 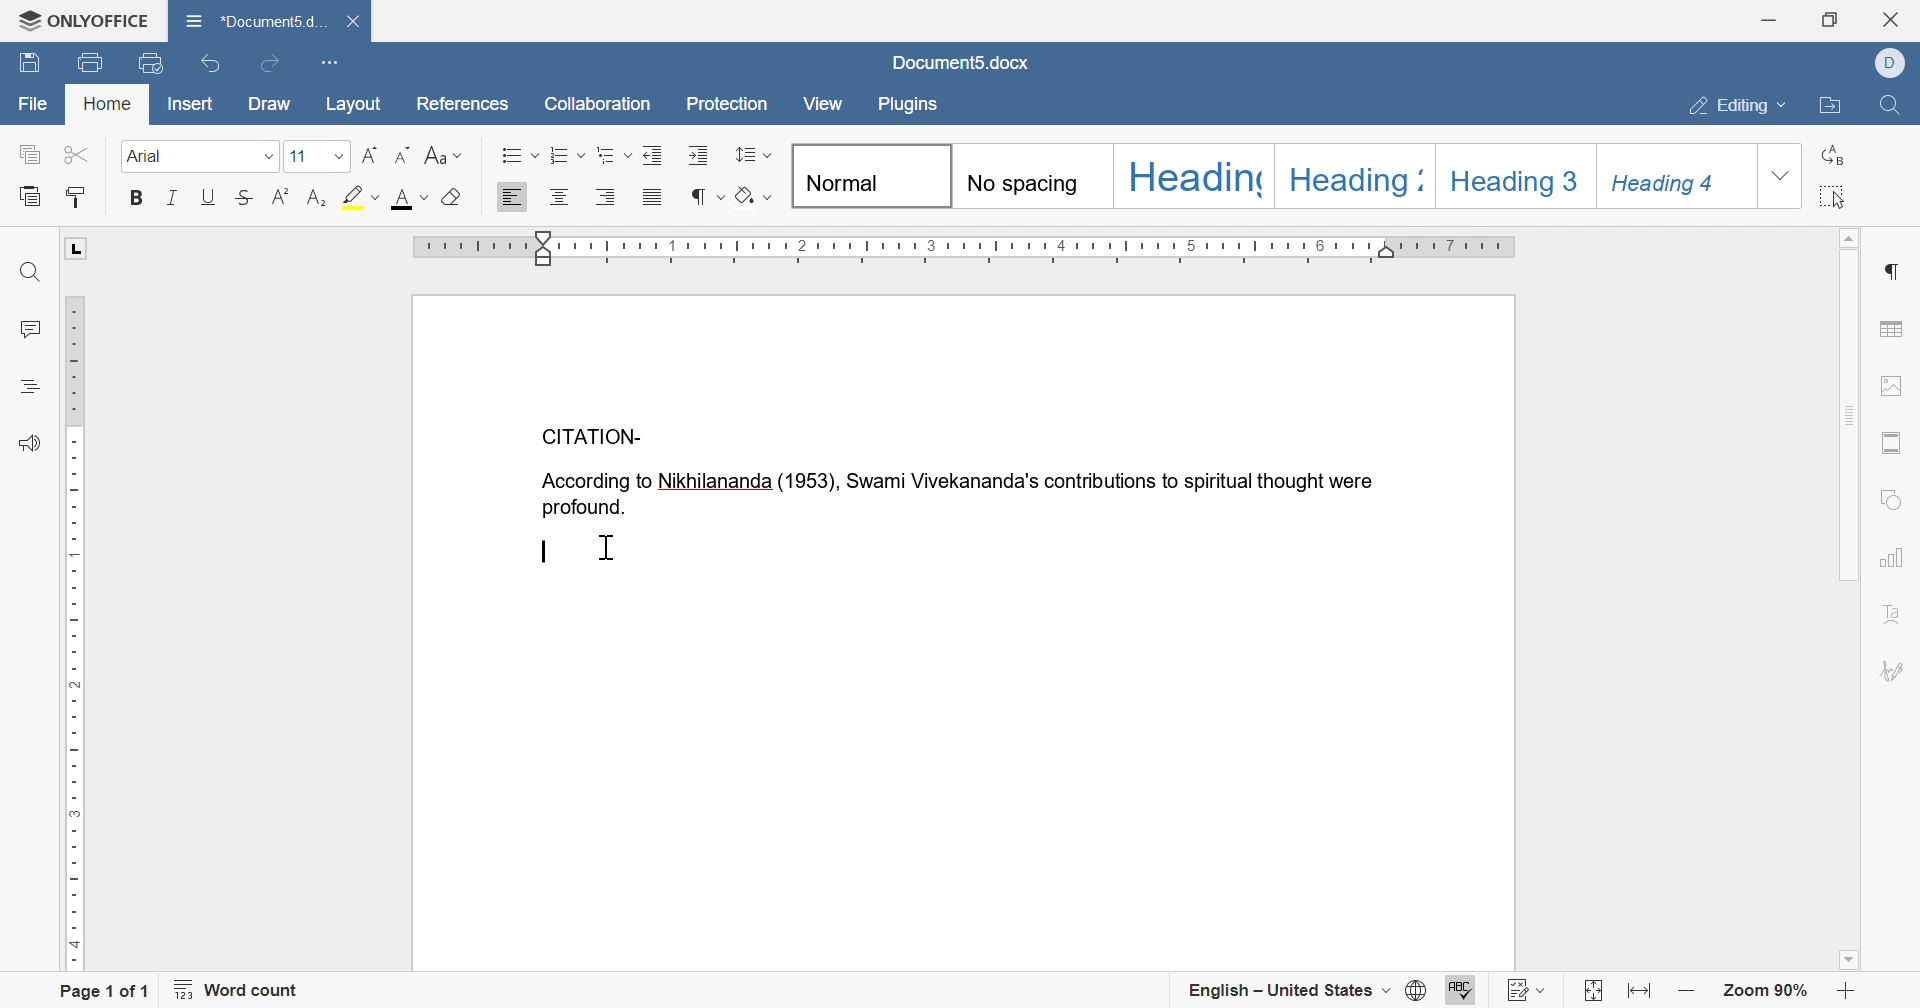 What do you see at coordinates (1637, 992) in the screenshot?
I see `fit to width` at bounding box center [1637, 992].